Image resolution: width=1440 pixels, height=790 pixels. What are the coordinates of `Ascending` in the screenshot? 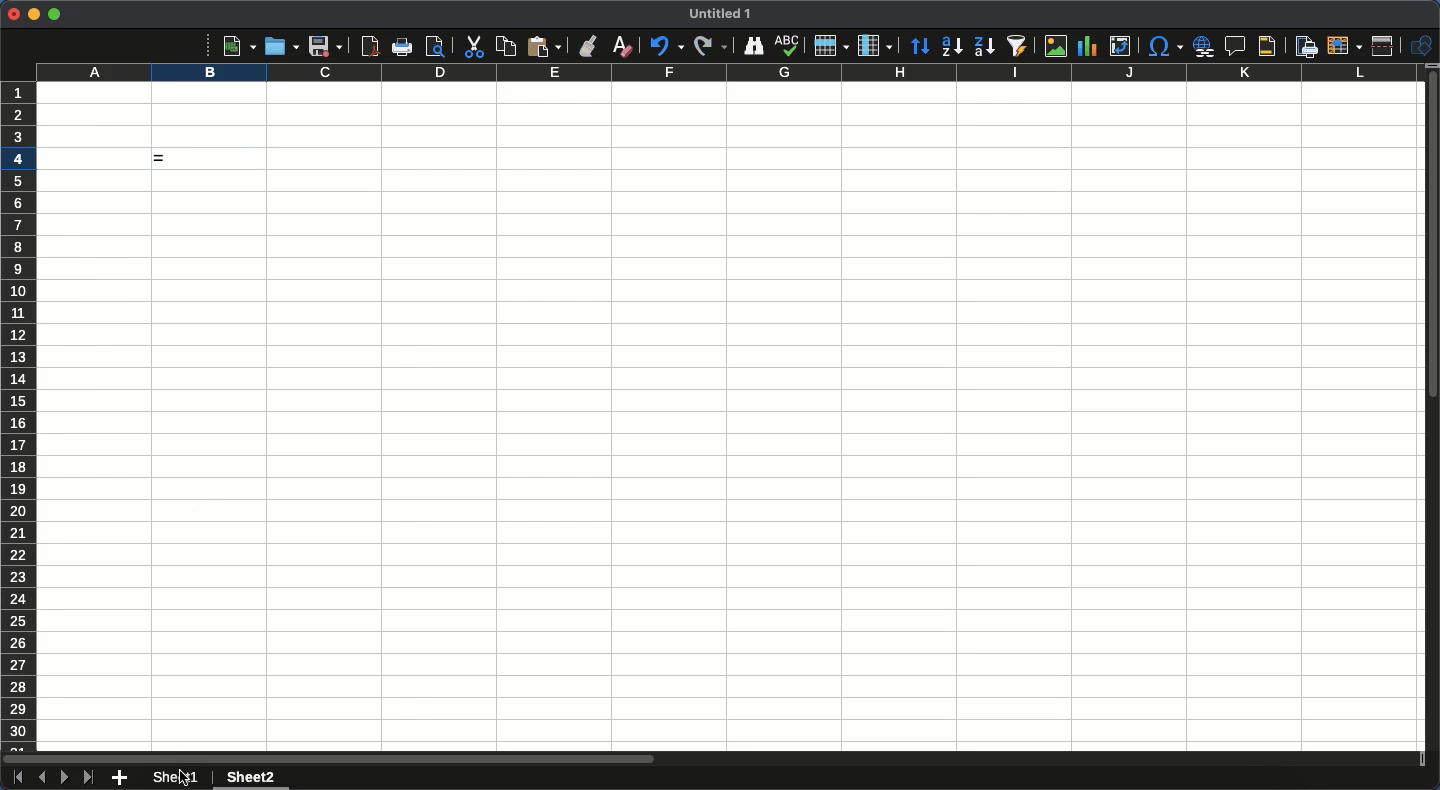 It's located at (951, 45).